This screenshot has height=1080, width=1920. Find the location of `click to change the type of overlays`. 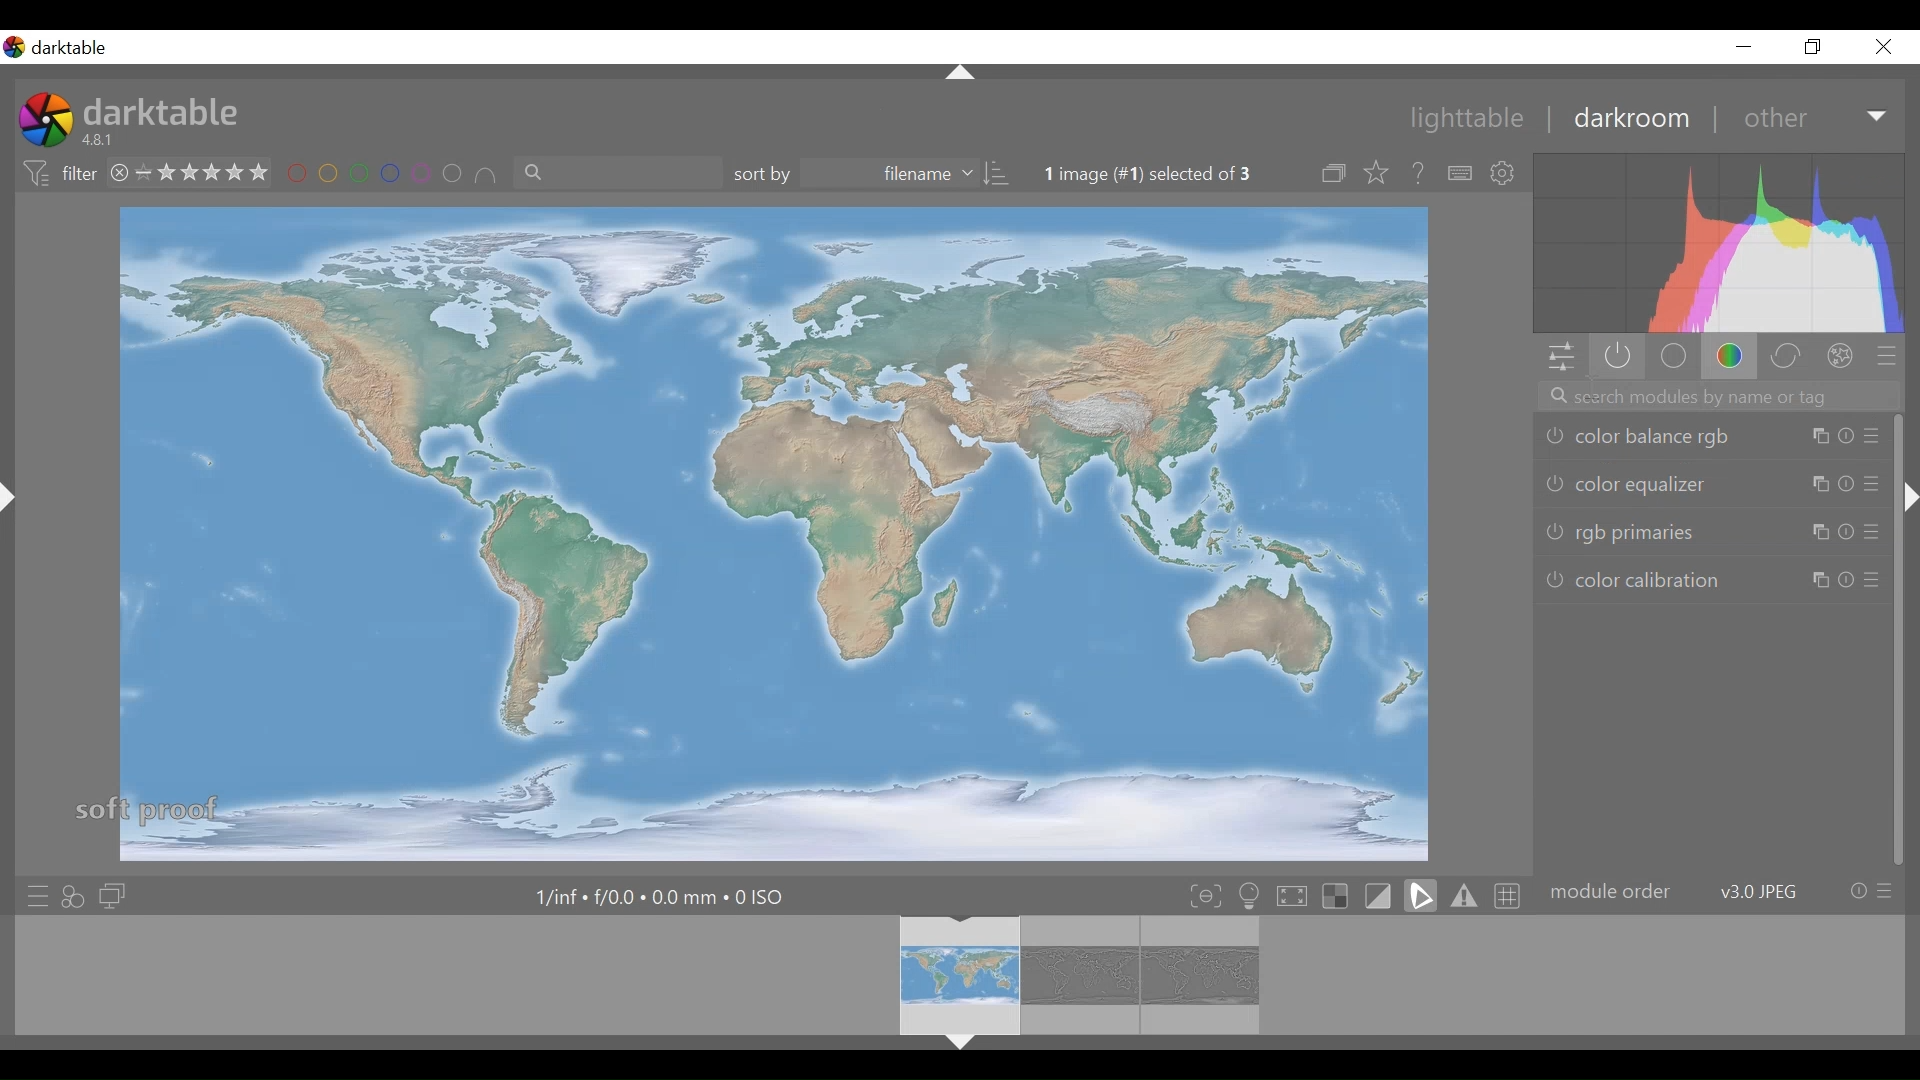

click to change the type of overlays is located at coordinates (1378, 174).